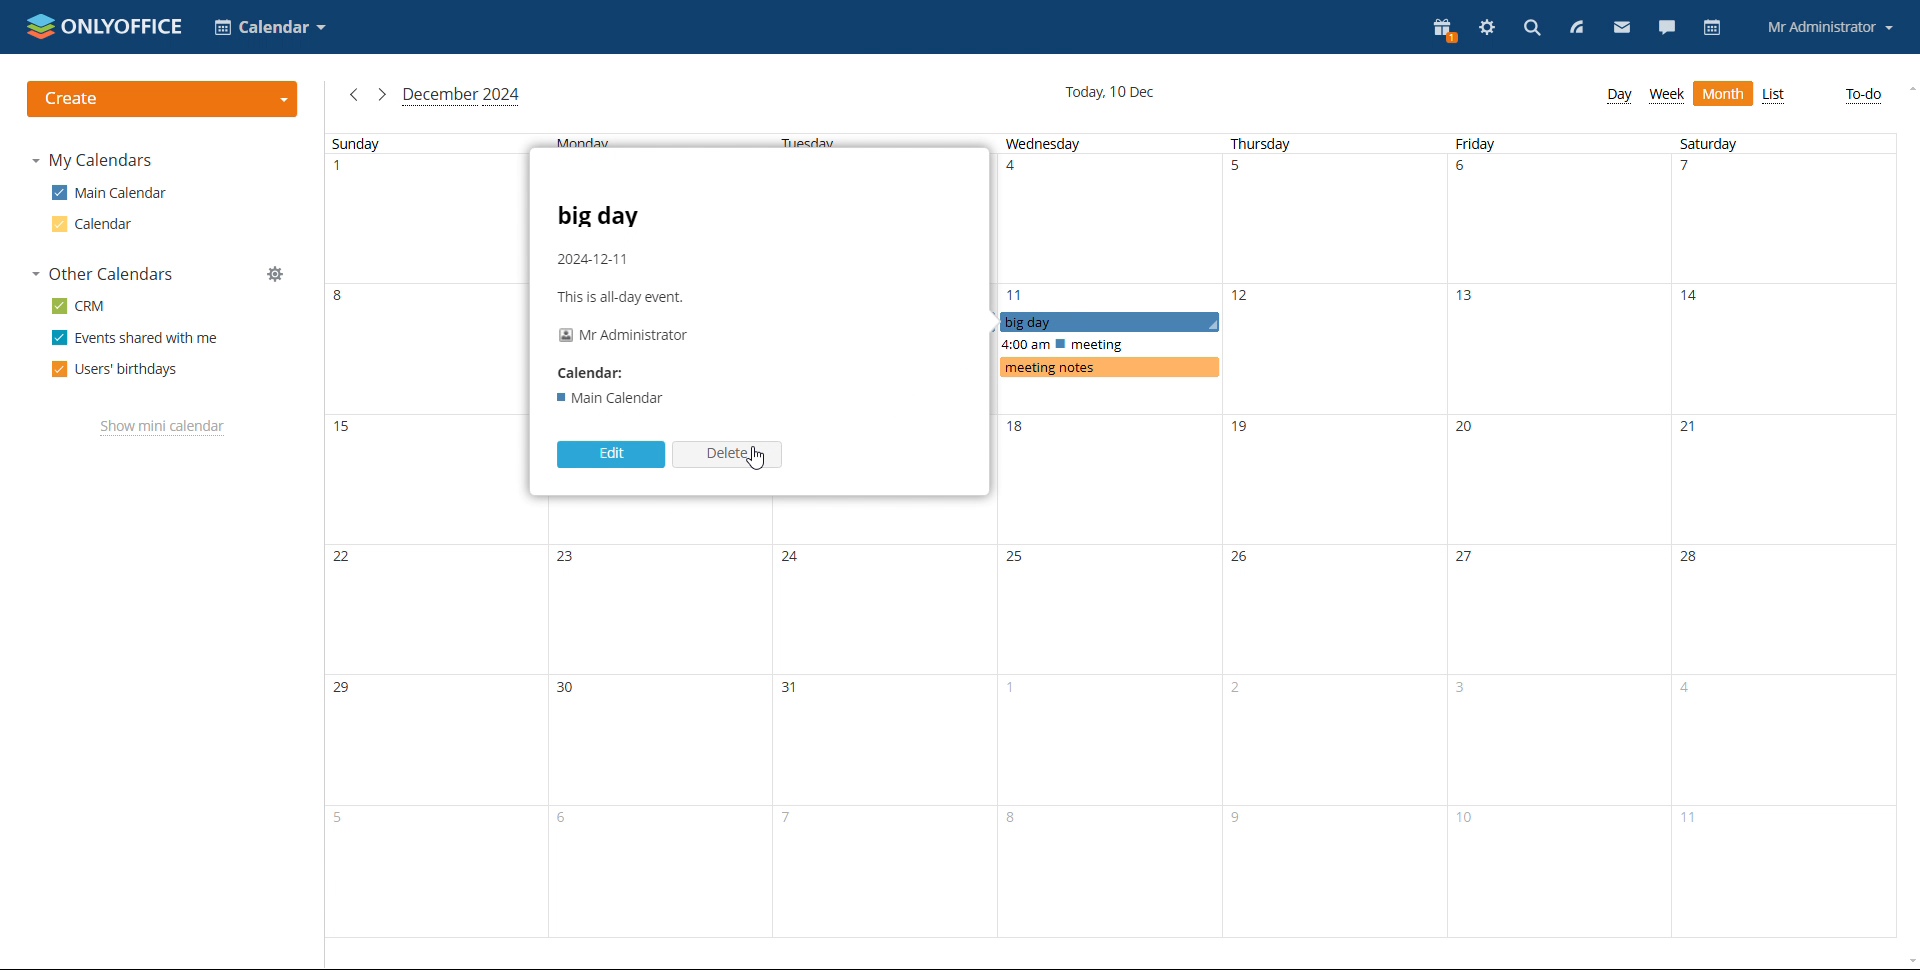  I want to click on next month, so click(382, 94).